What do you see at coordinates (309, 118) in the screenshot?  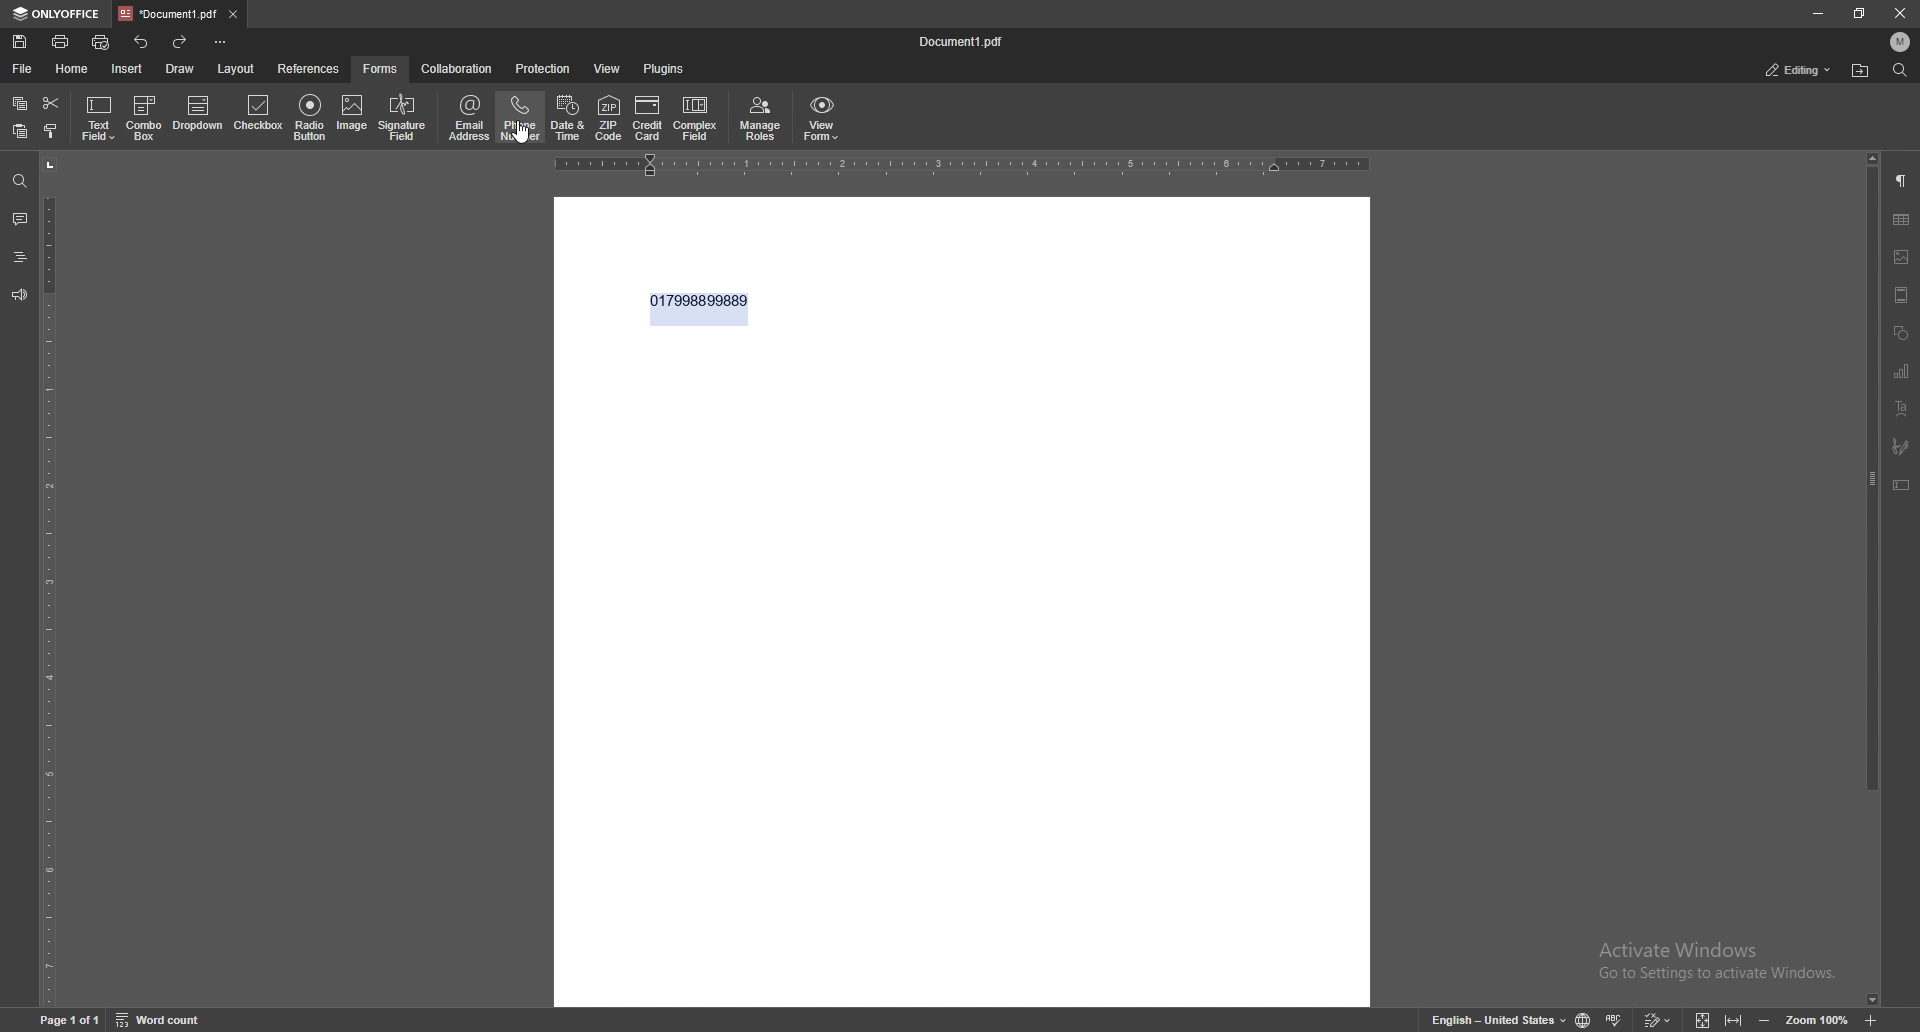 I see `radio button` at bounding box center [309, 118].